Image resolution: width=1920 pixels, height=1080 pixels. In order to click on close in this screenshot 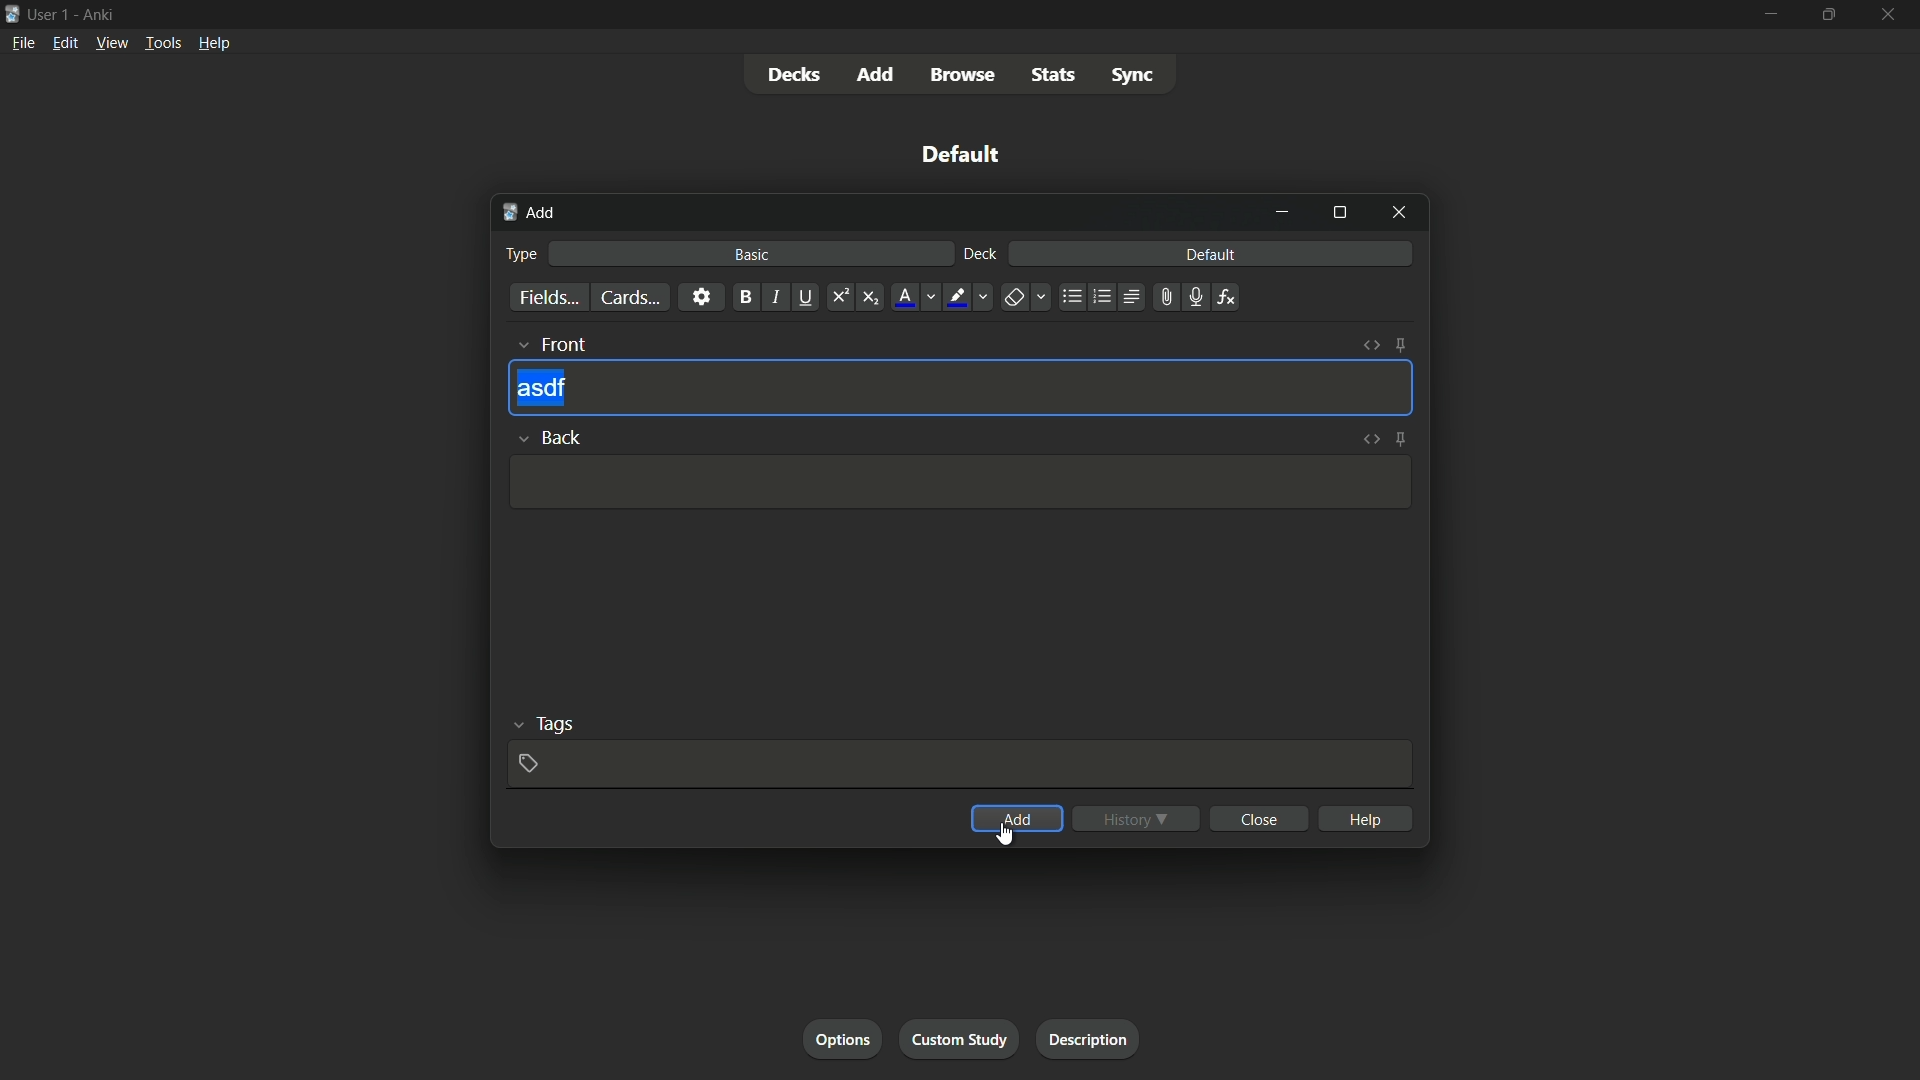, I will do `click(1886, 14)`.